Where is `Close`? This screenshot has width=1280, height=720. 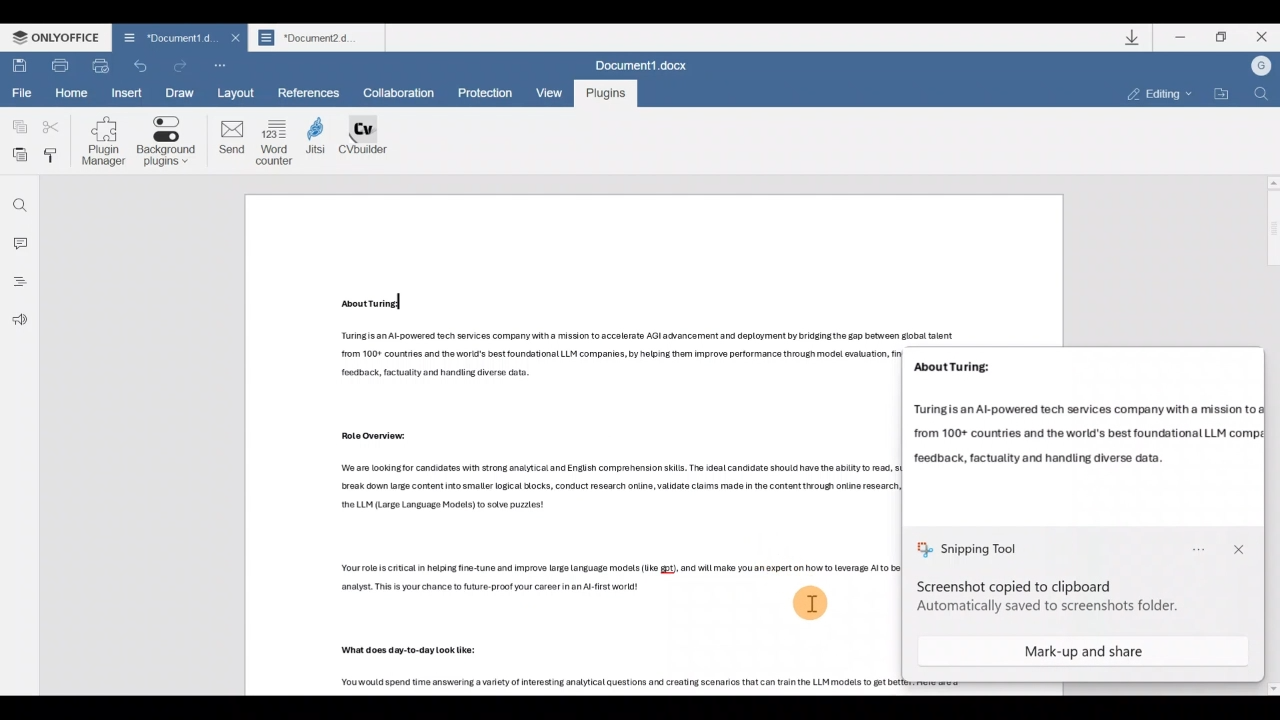
Close is located at coordinates (232, 38).